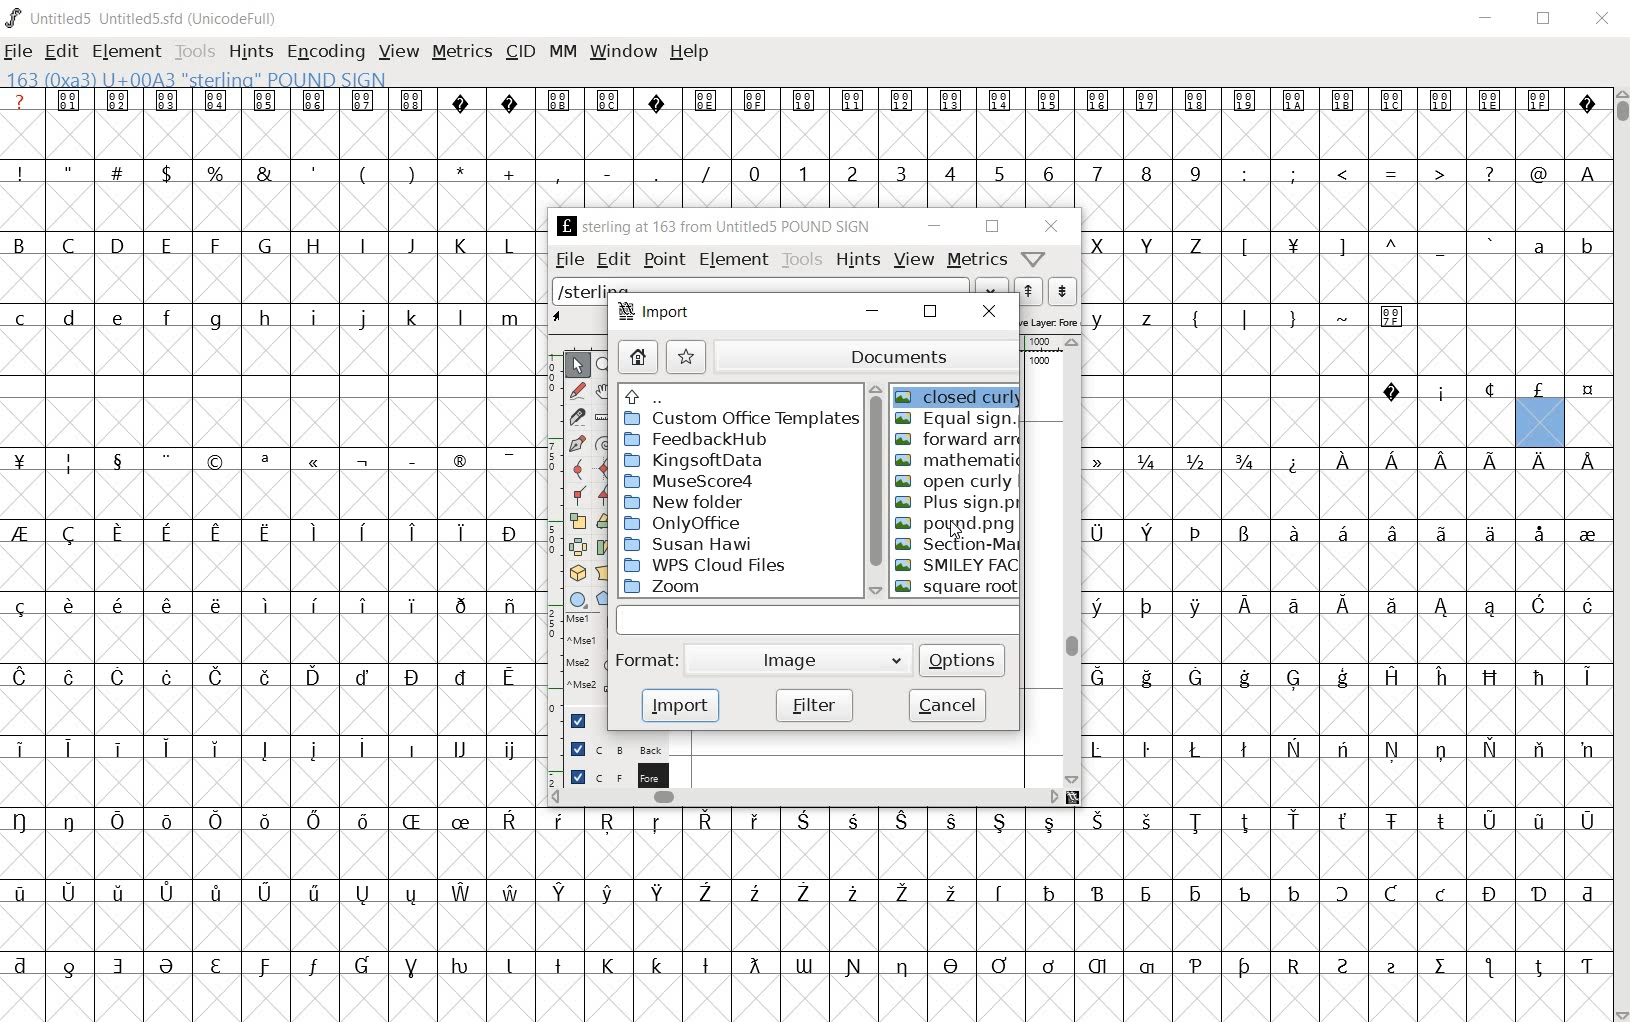 This screenshot has height=1022, width=1630. I want to click on Symbol, so click(1150, 534).